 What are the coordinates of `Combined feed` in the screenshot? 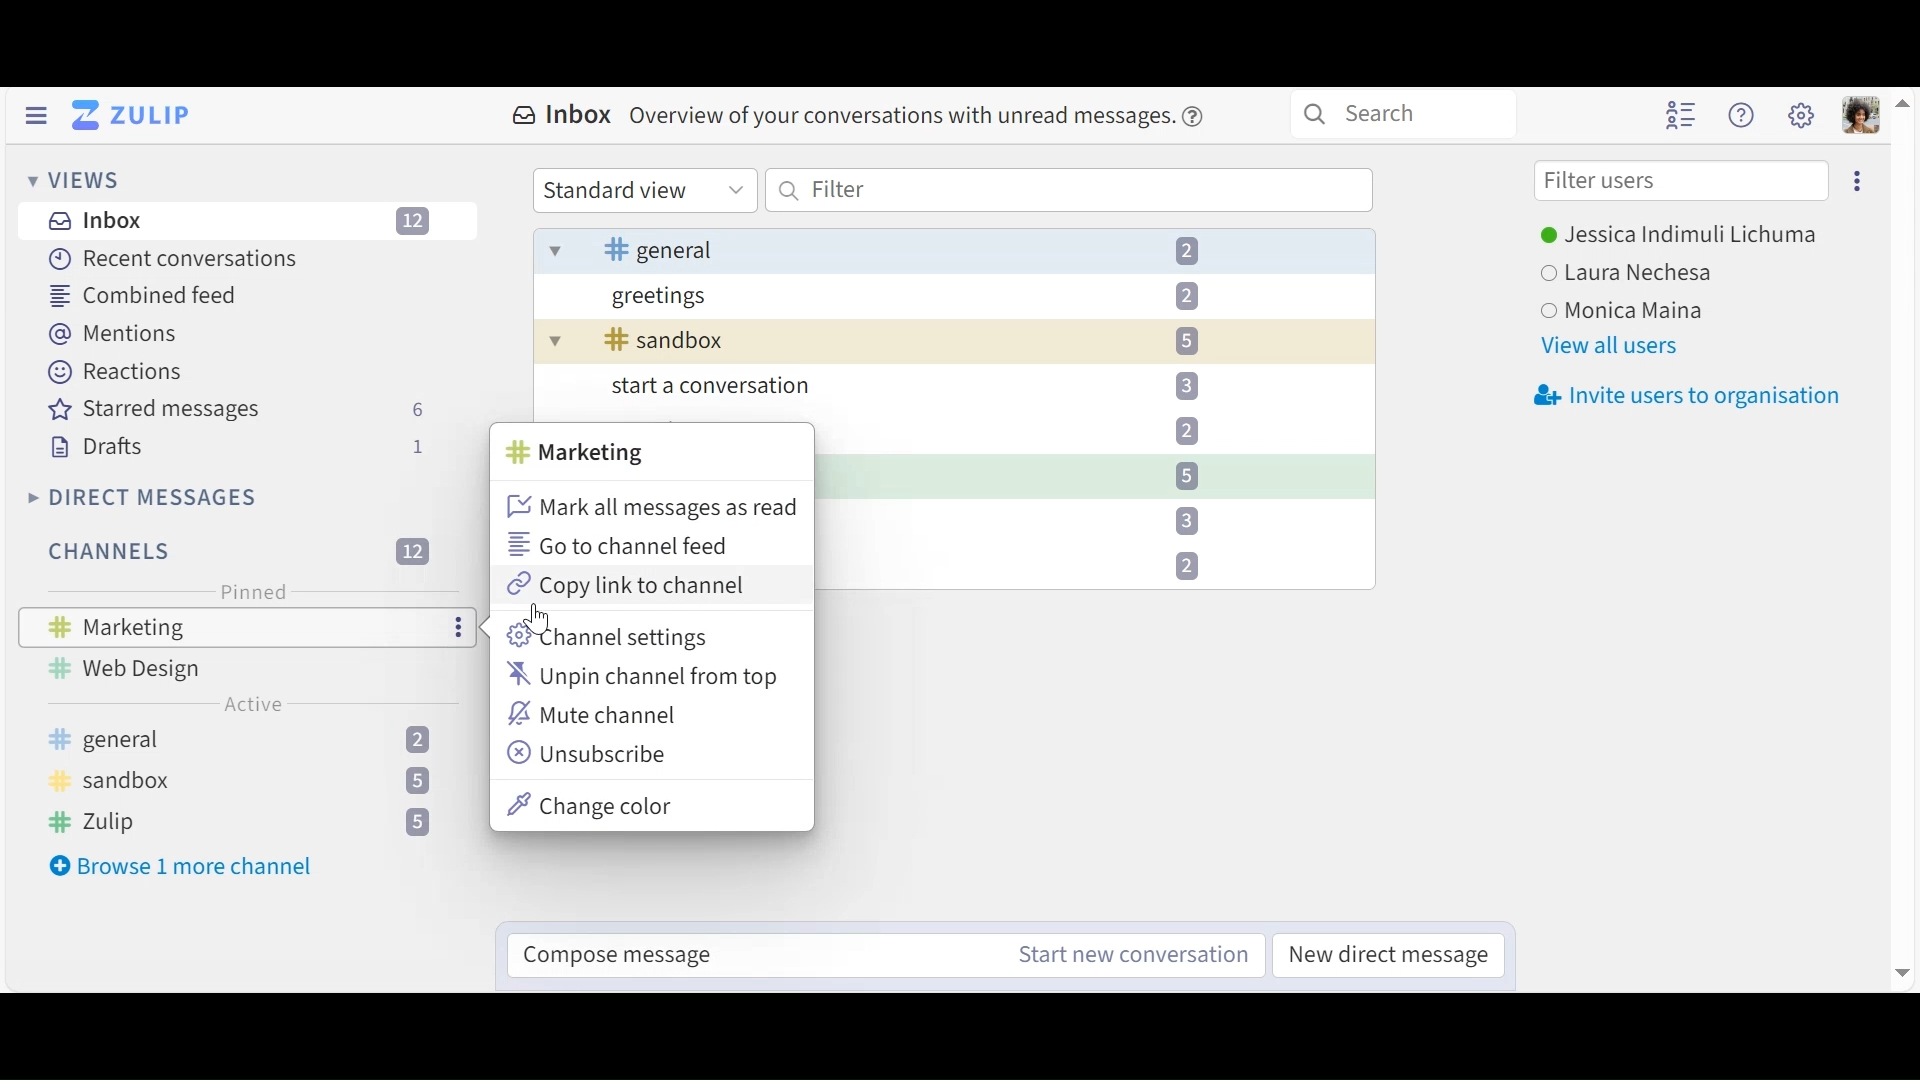 It's located at (139, 295).